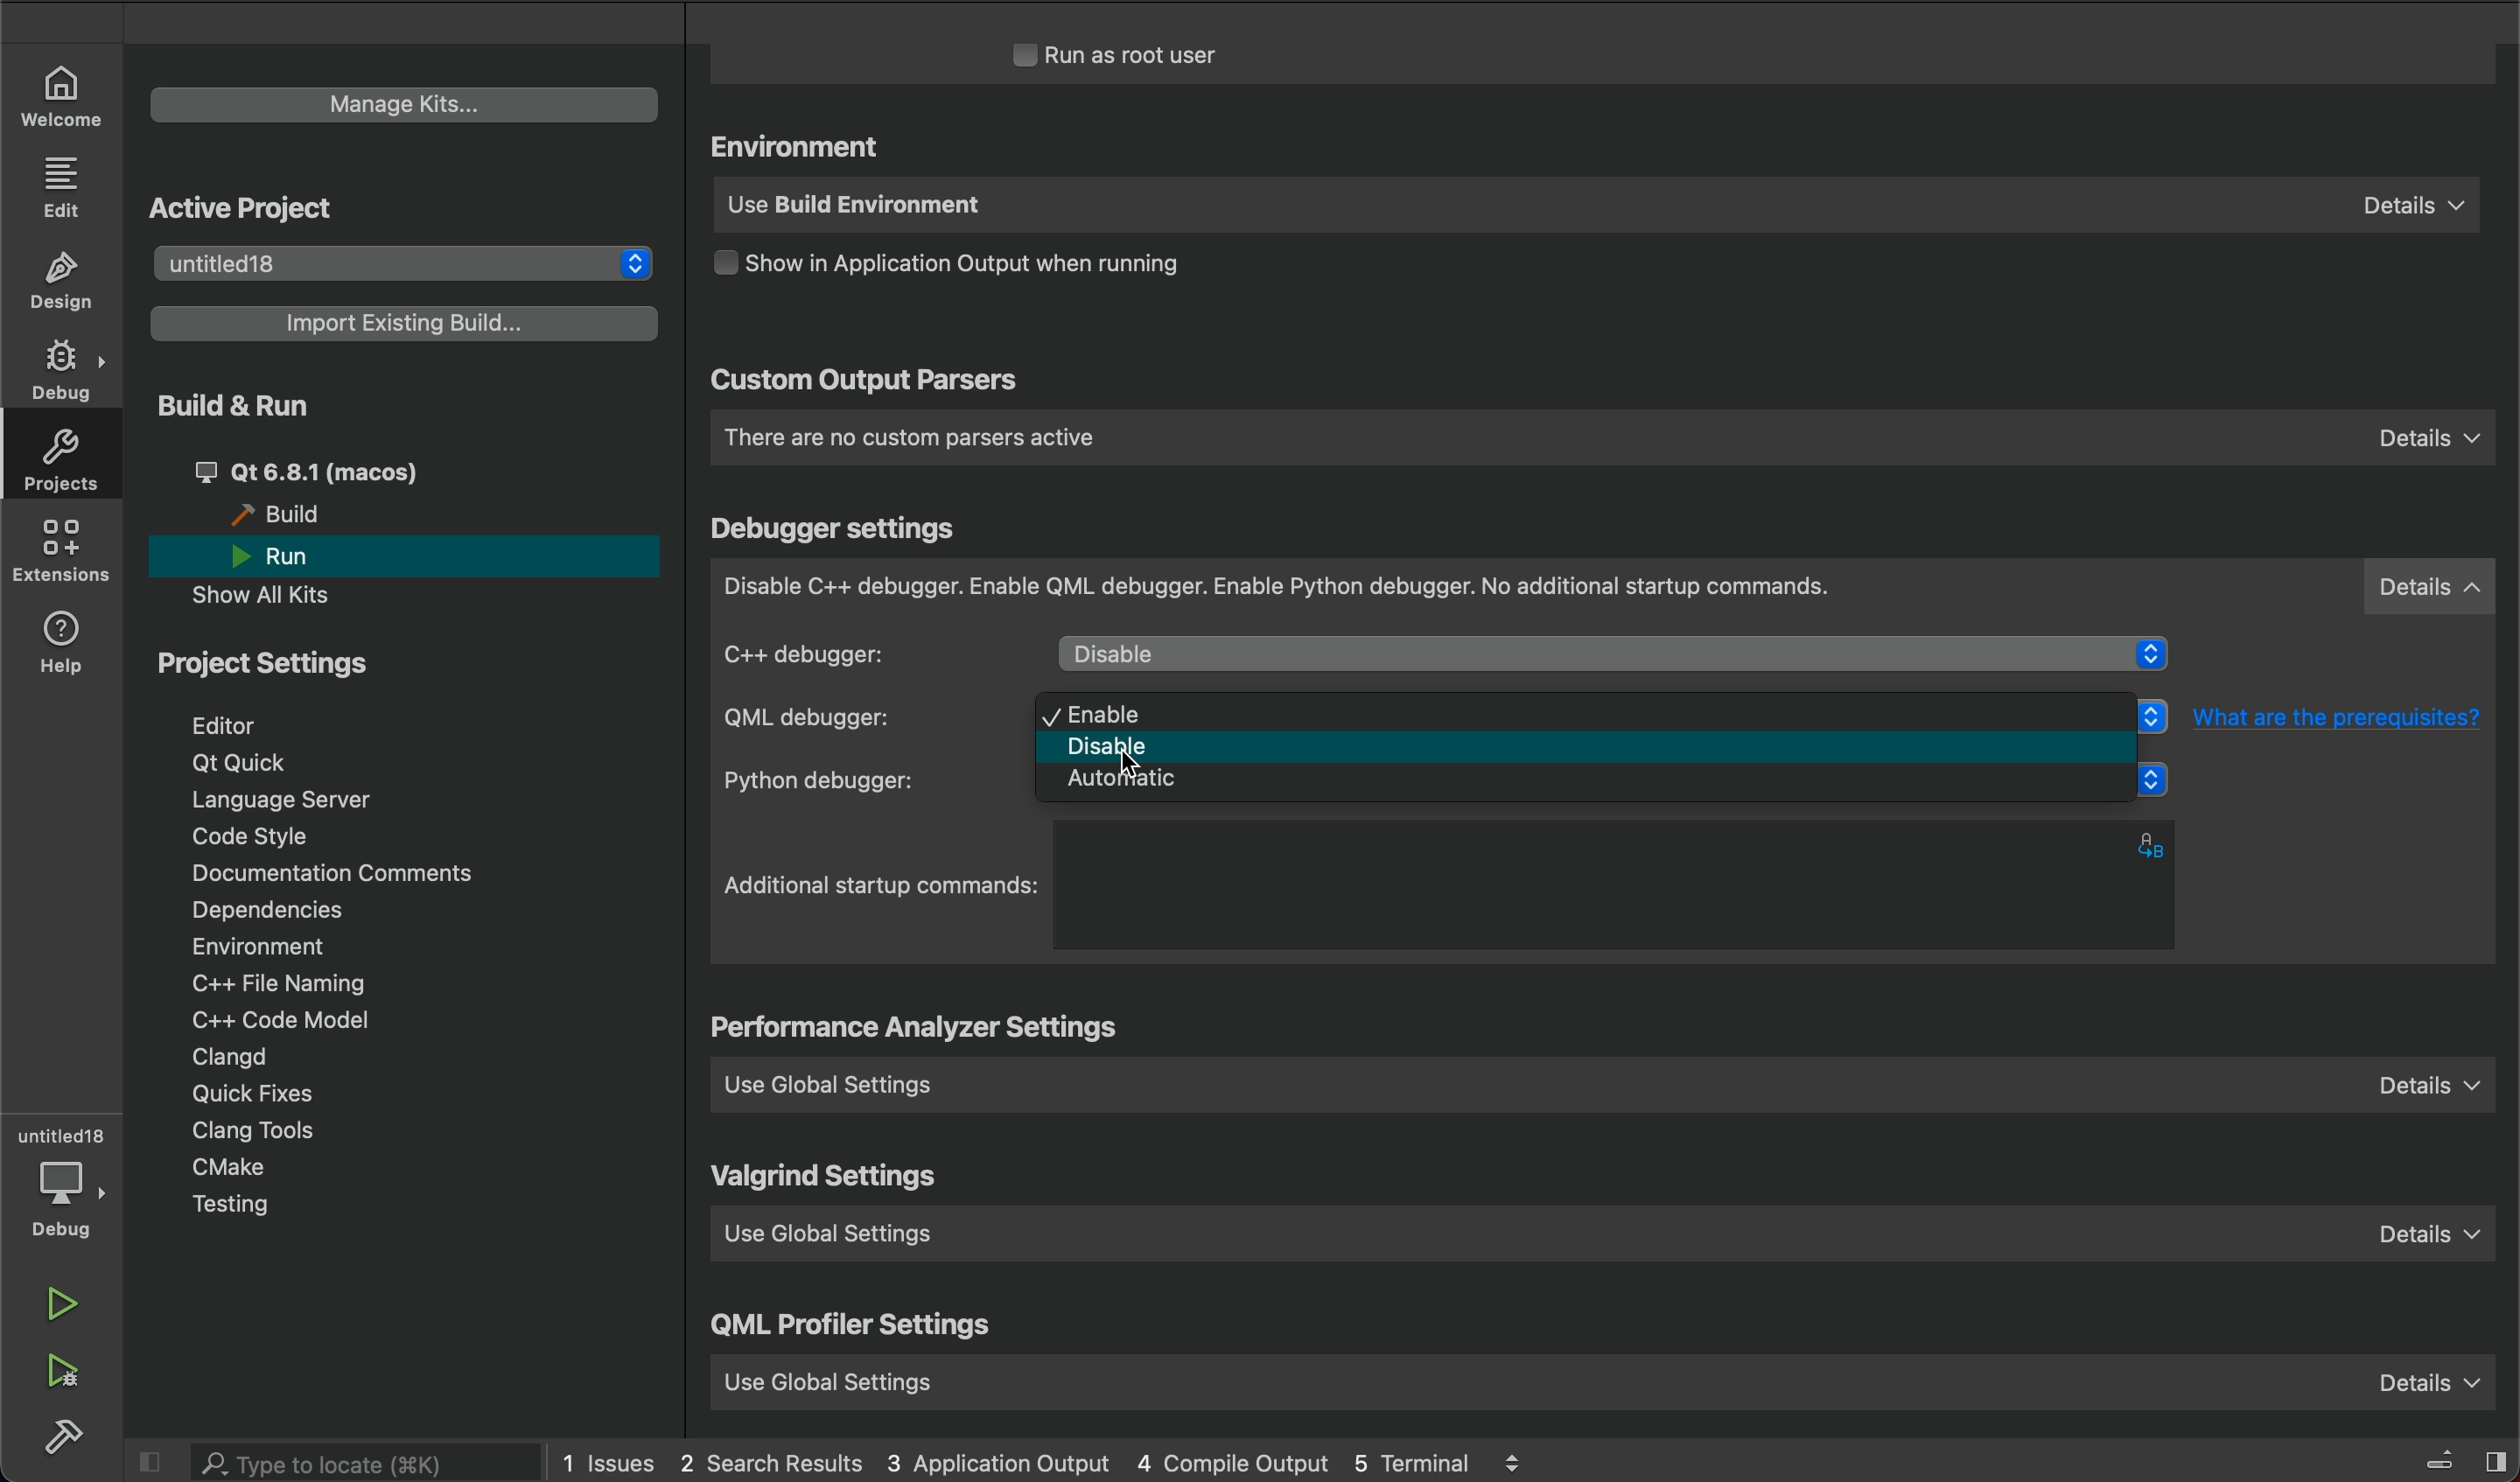 This screenshot has height=1482, width=2520. I want to click on alphabets, so click(2156, 843).